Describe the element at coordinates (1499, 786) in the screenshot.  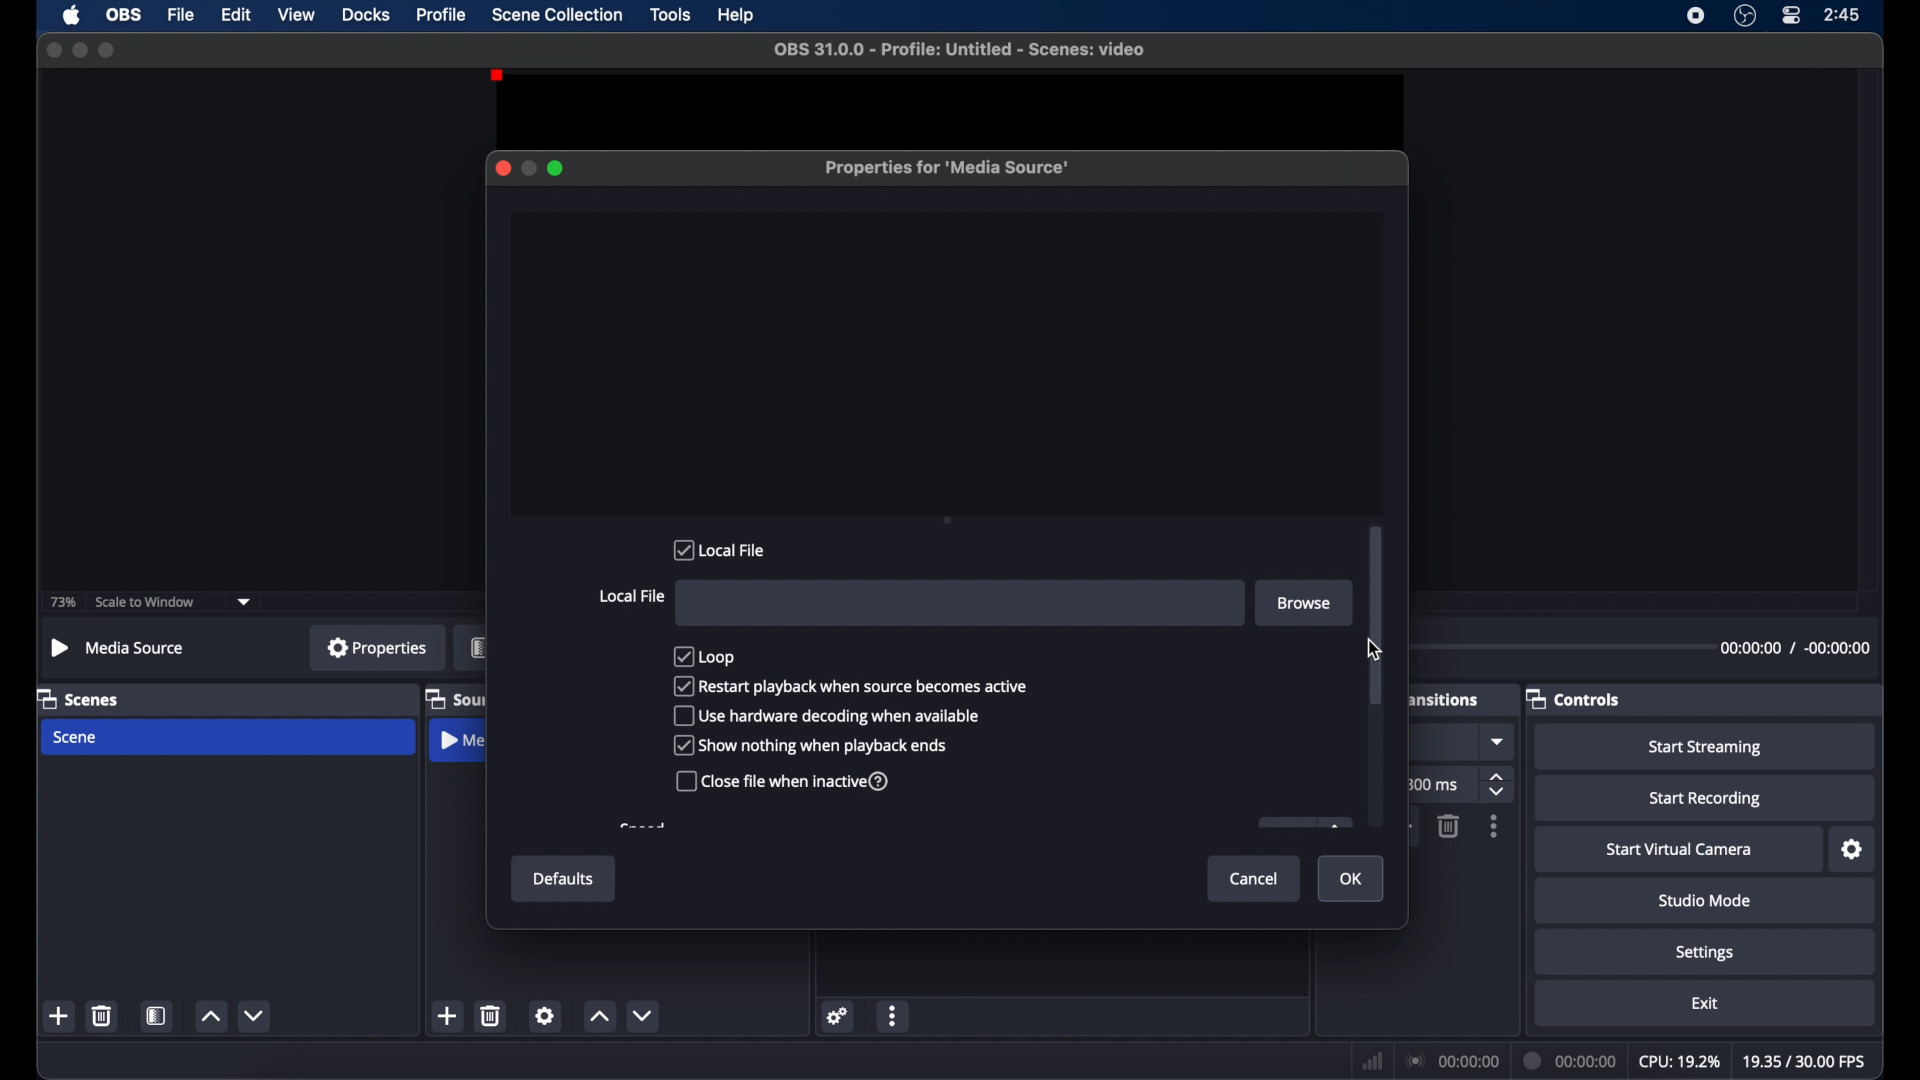
I see `stepper buttons` at that location.